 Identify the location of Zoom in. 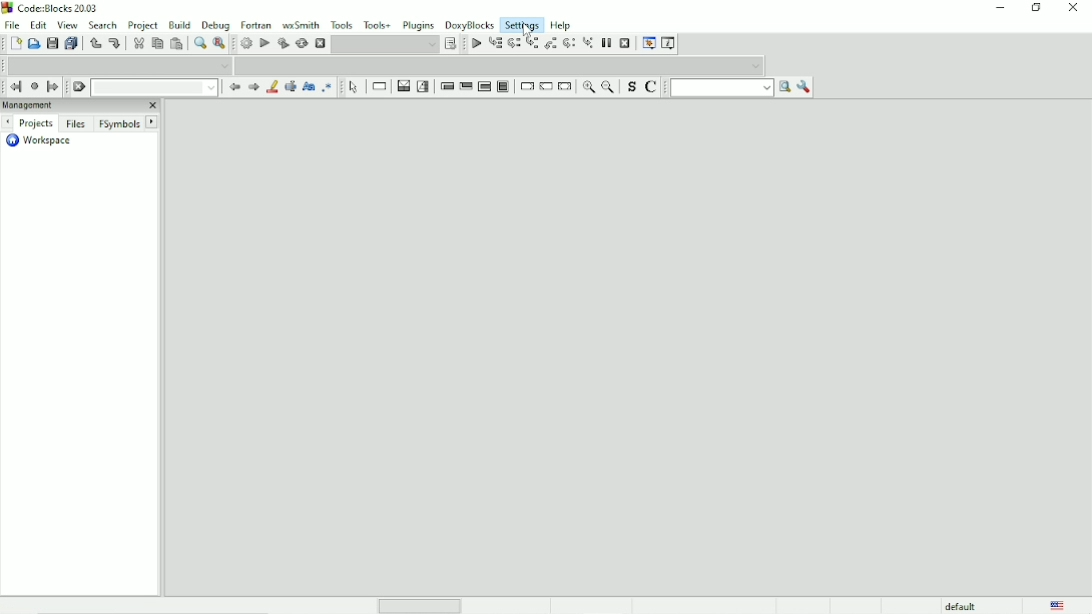
(587, 88).